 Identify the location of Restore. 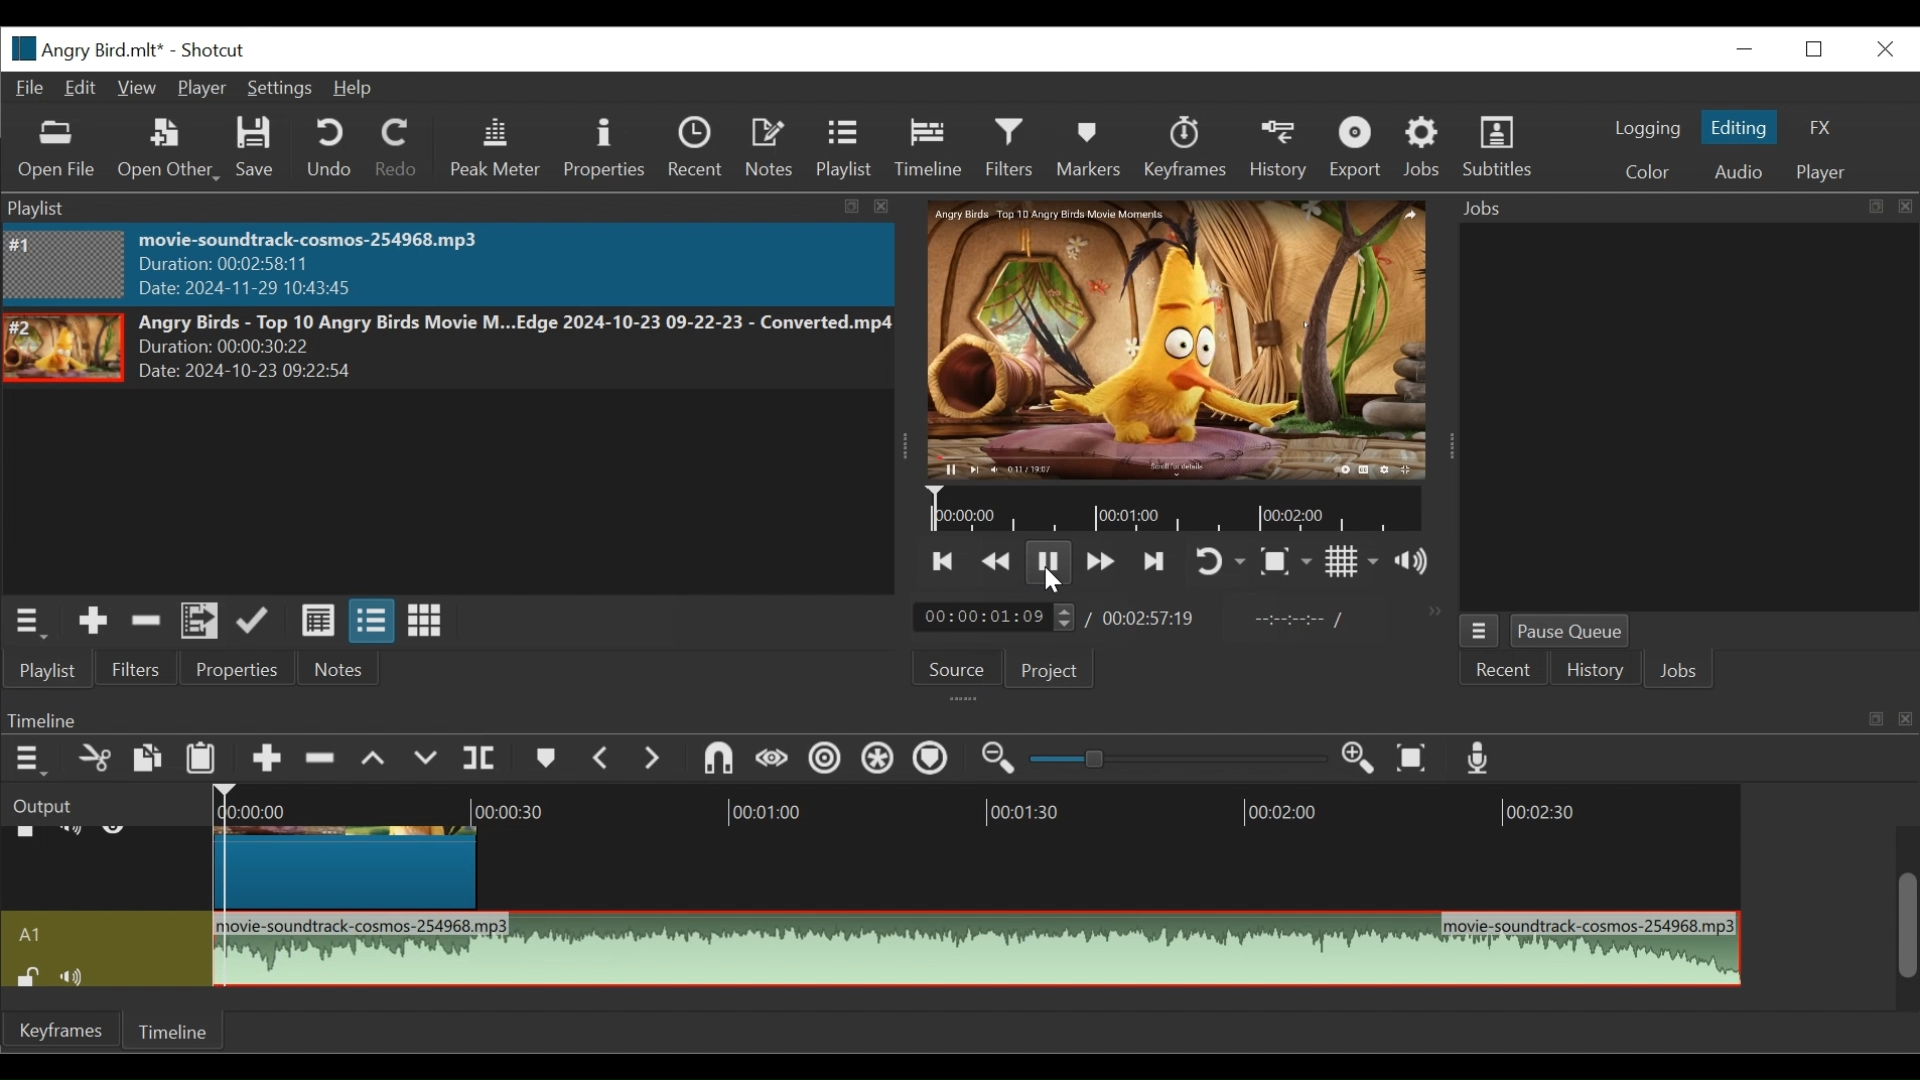
(1817, 47).